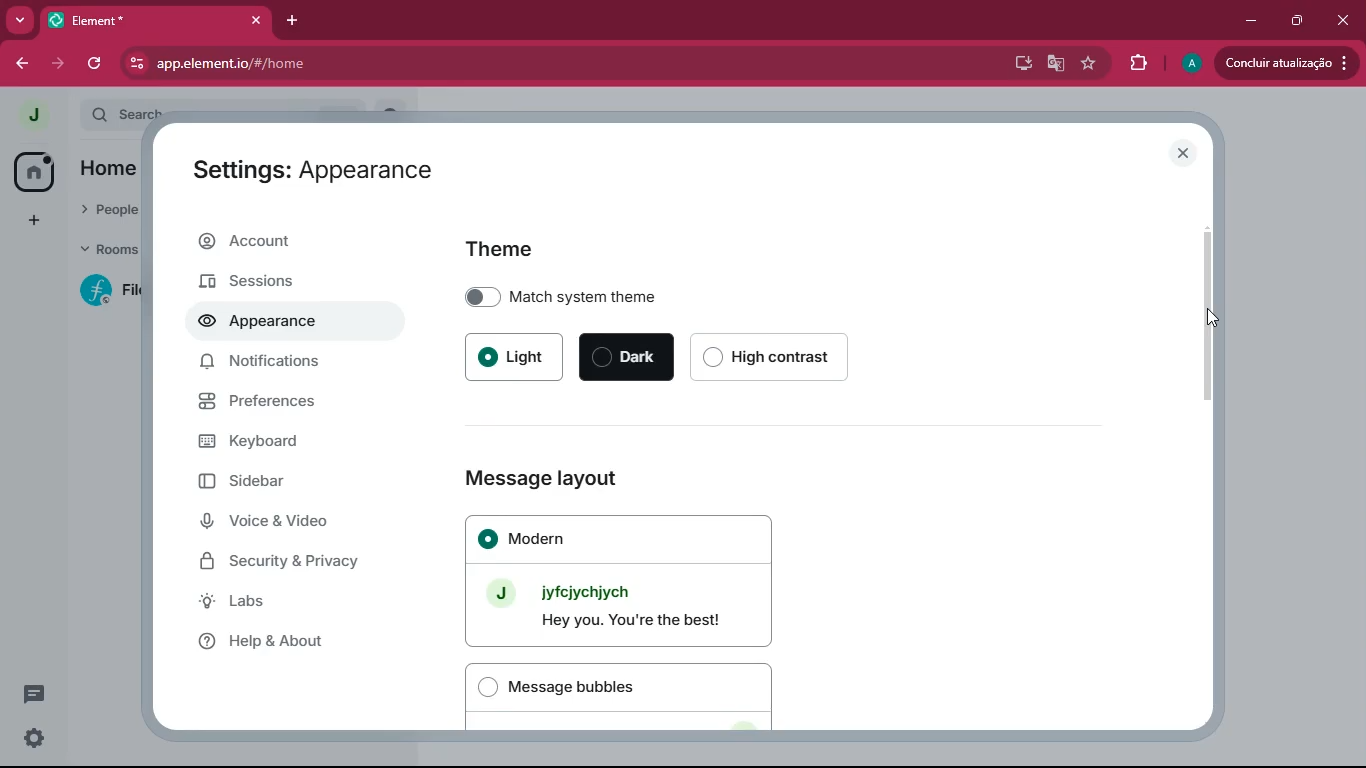  Describe the element at coordinates (277, 482) in the screenshot. I see `sidebar` at that location.